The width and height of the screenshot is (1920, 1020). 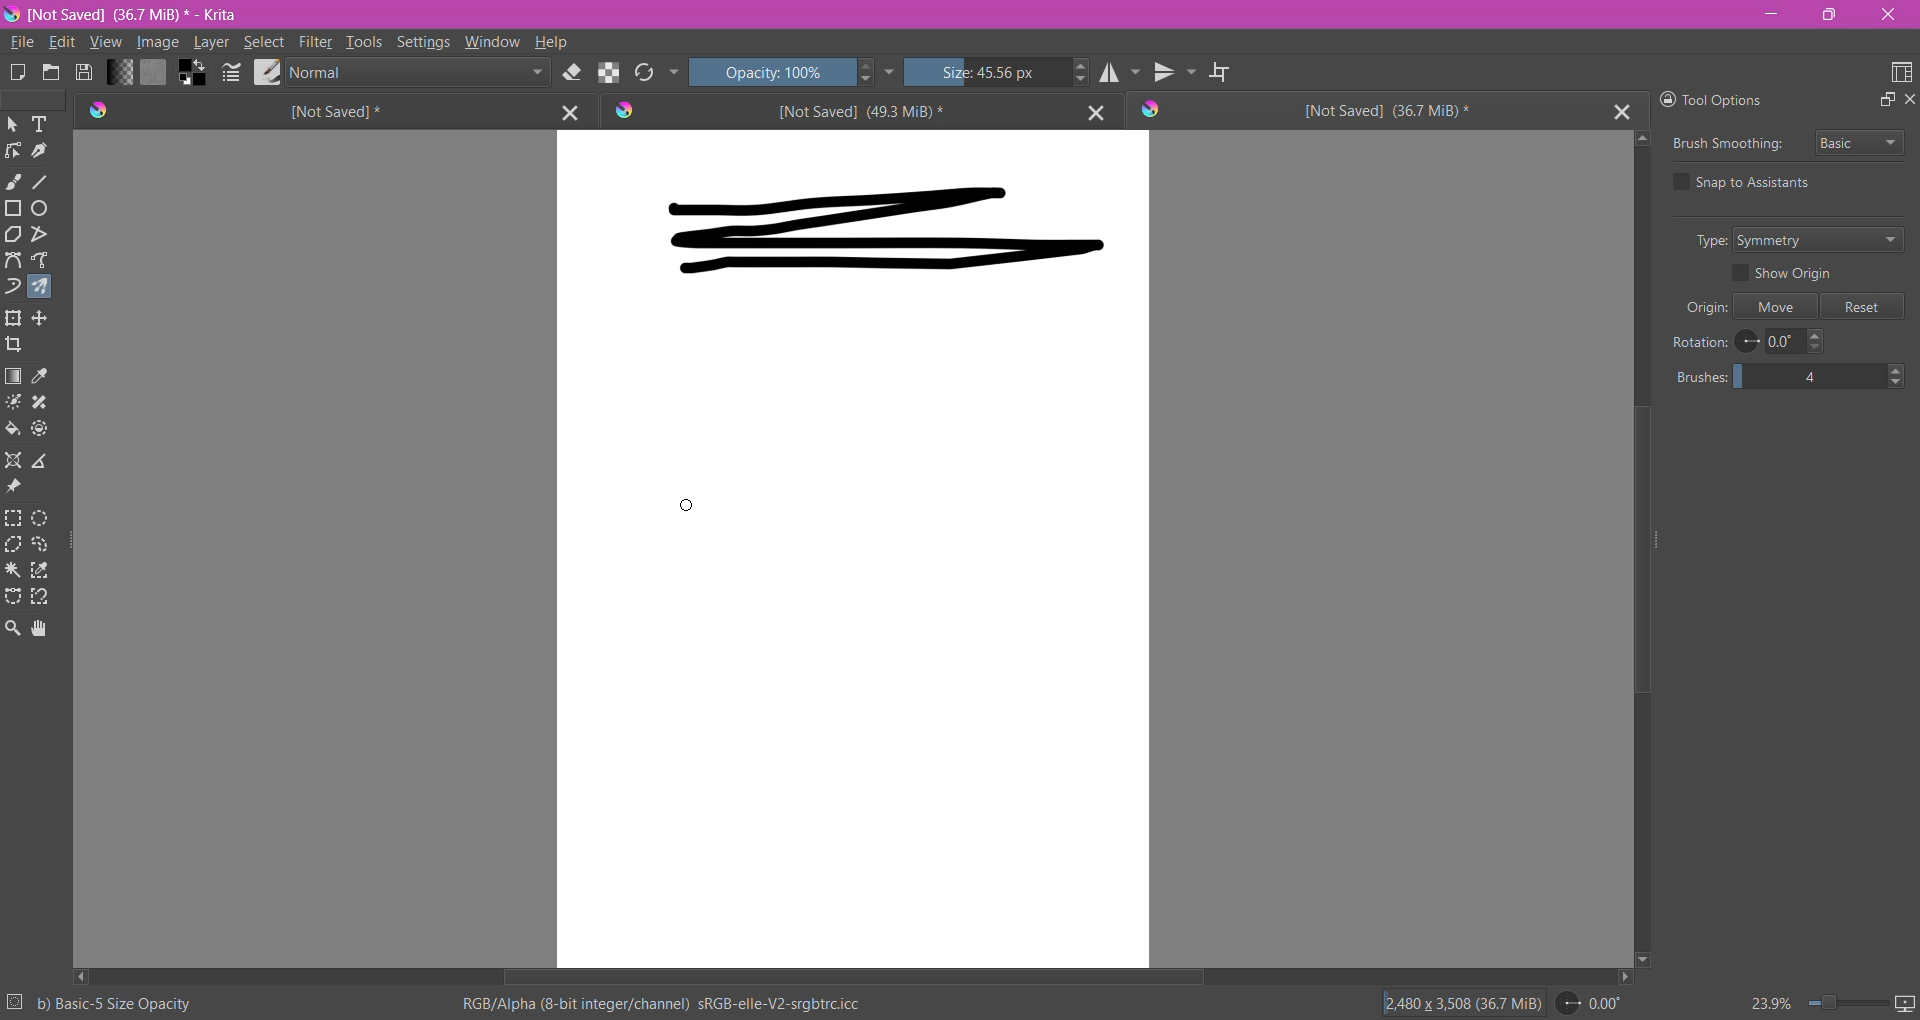 I want to click on Set Rotation Level, so click(x=1591, y=1005).